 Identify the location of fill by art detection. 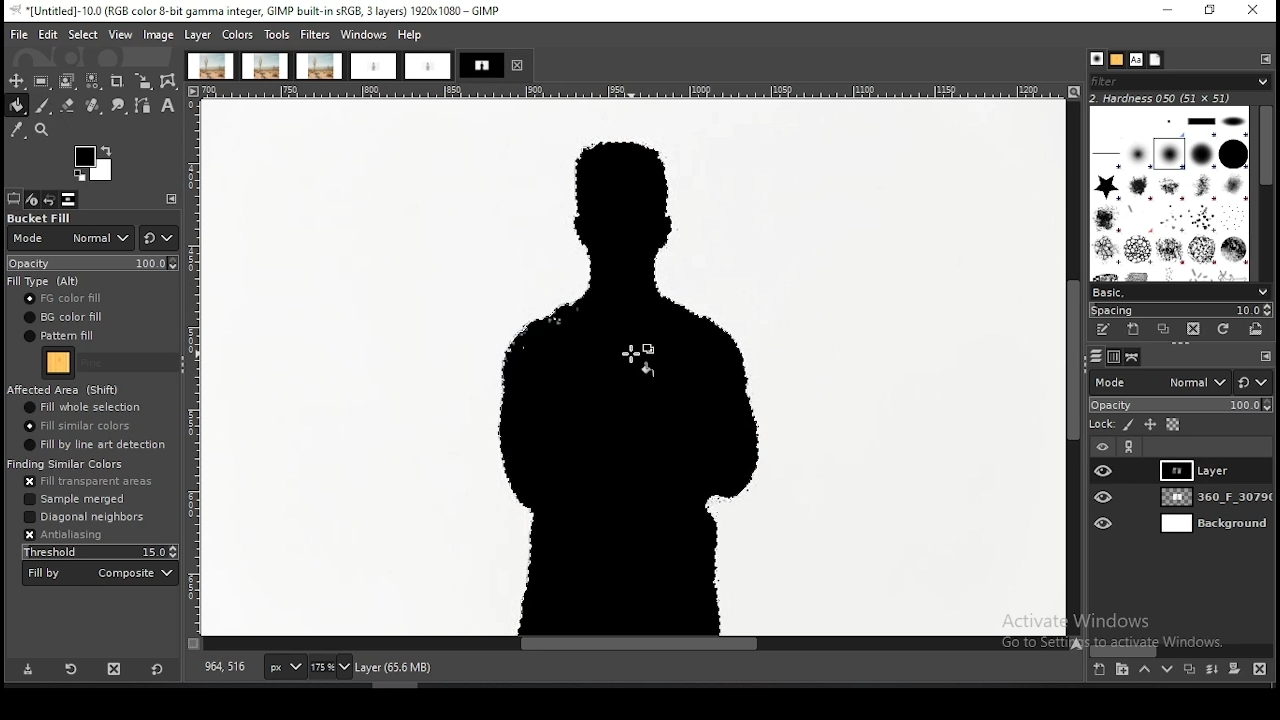
(94, 444).